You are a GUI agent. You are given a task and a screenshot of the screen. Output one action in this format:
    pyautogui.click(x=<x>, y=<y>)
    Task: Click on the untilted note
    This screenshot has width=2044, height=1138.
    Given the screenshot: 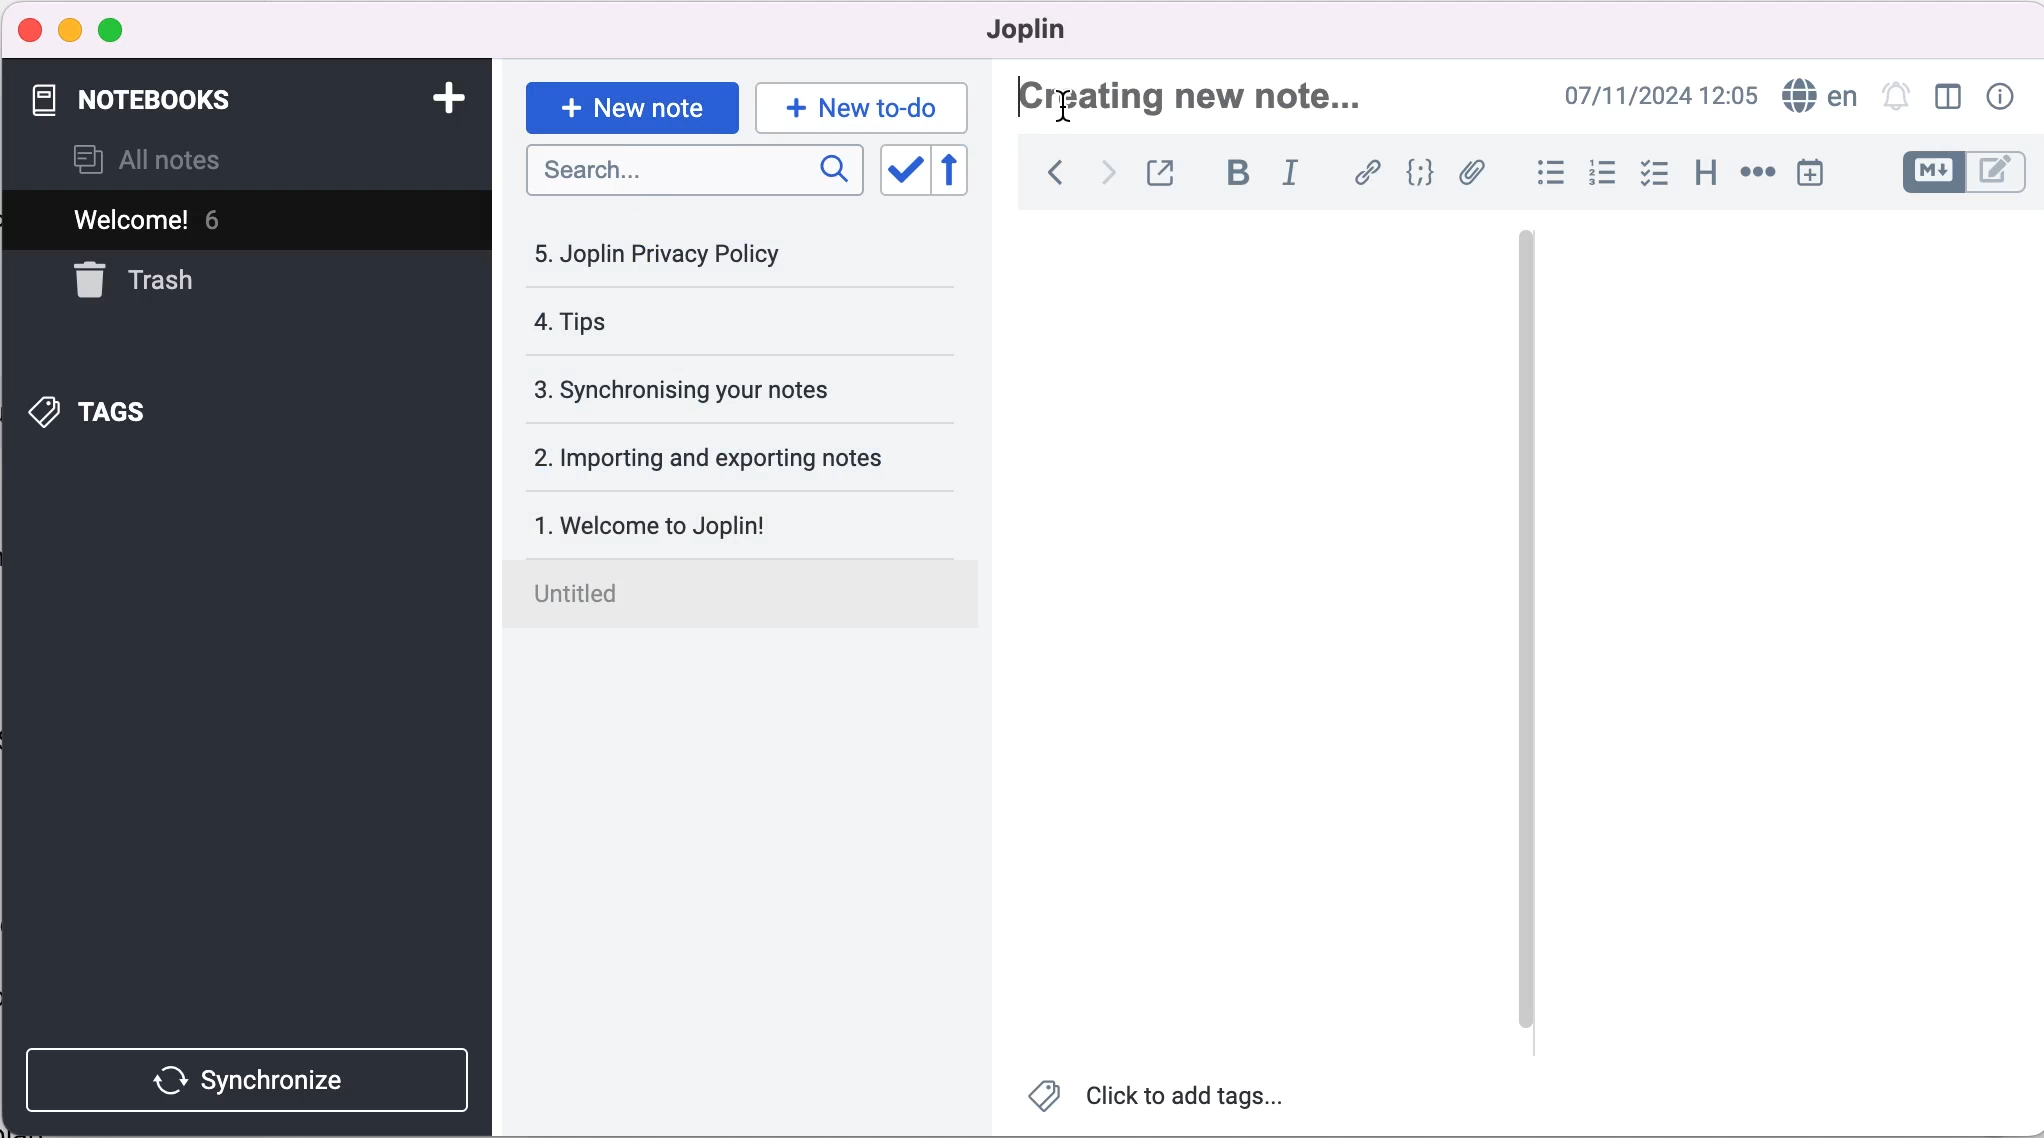 What is the action you would take?
    pyautogui.click(x=744, y=597)
    